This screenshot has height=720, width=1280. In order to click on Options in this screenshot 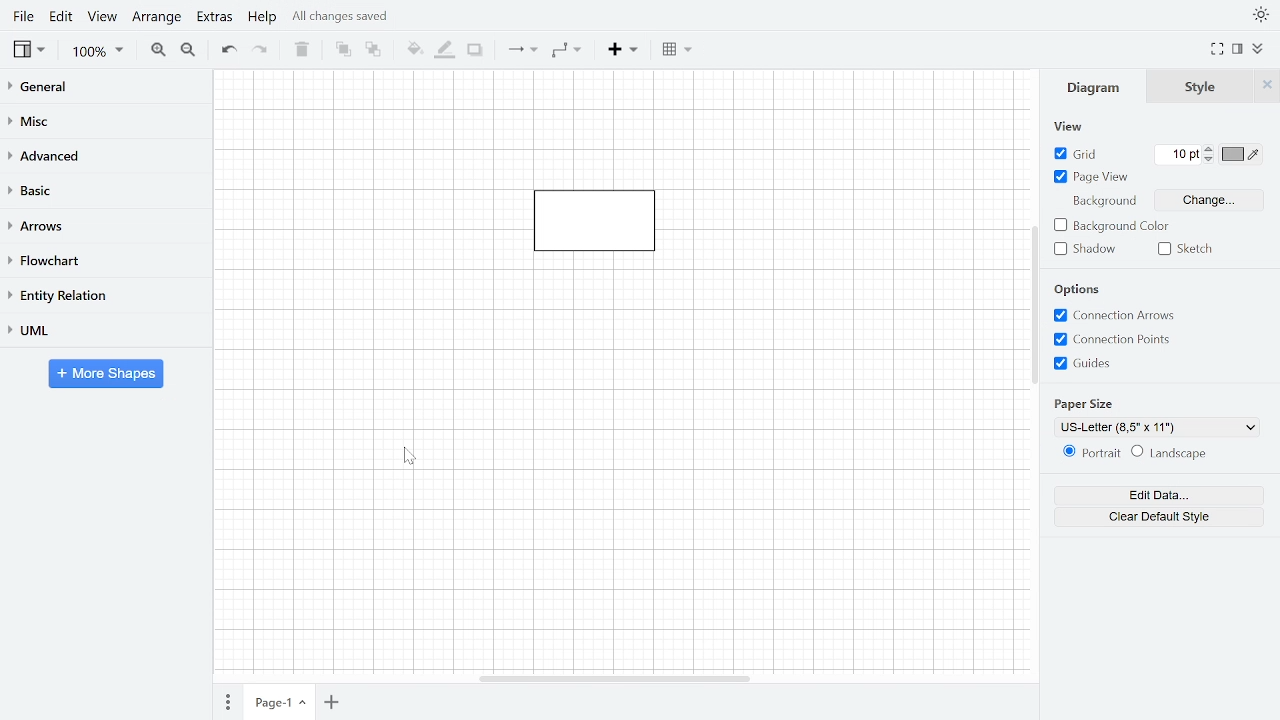, I will do `click(1079, 290)`.